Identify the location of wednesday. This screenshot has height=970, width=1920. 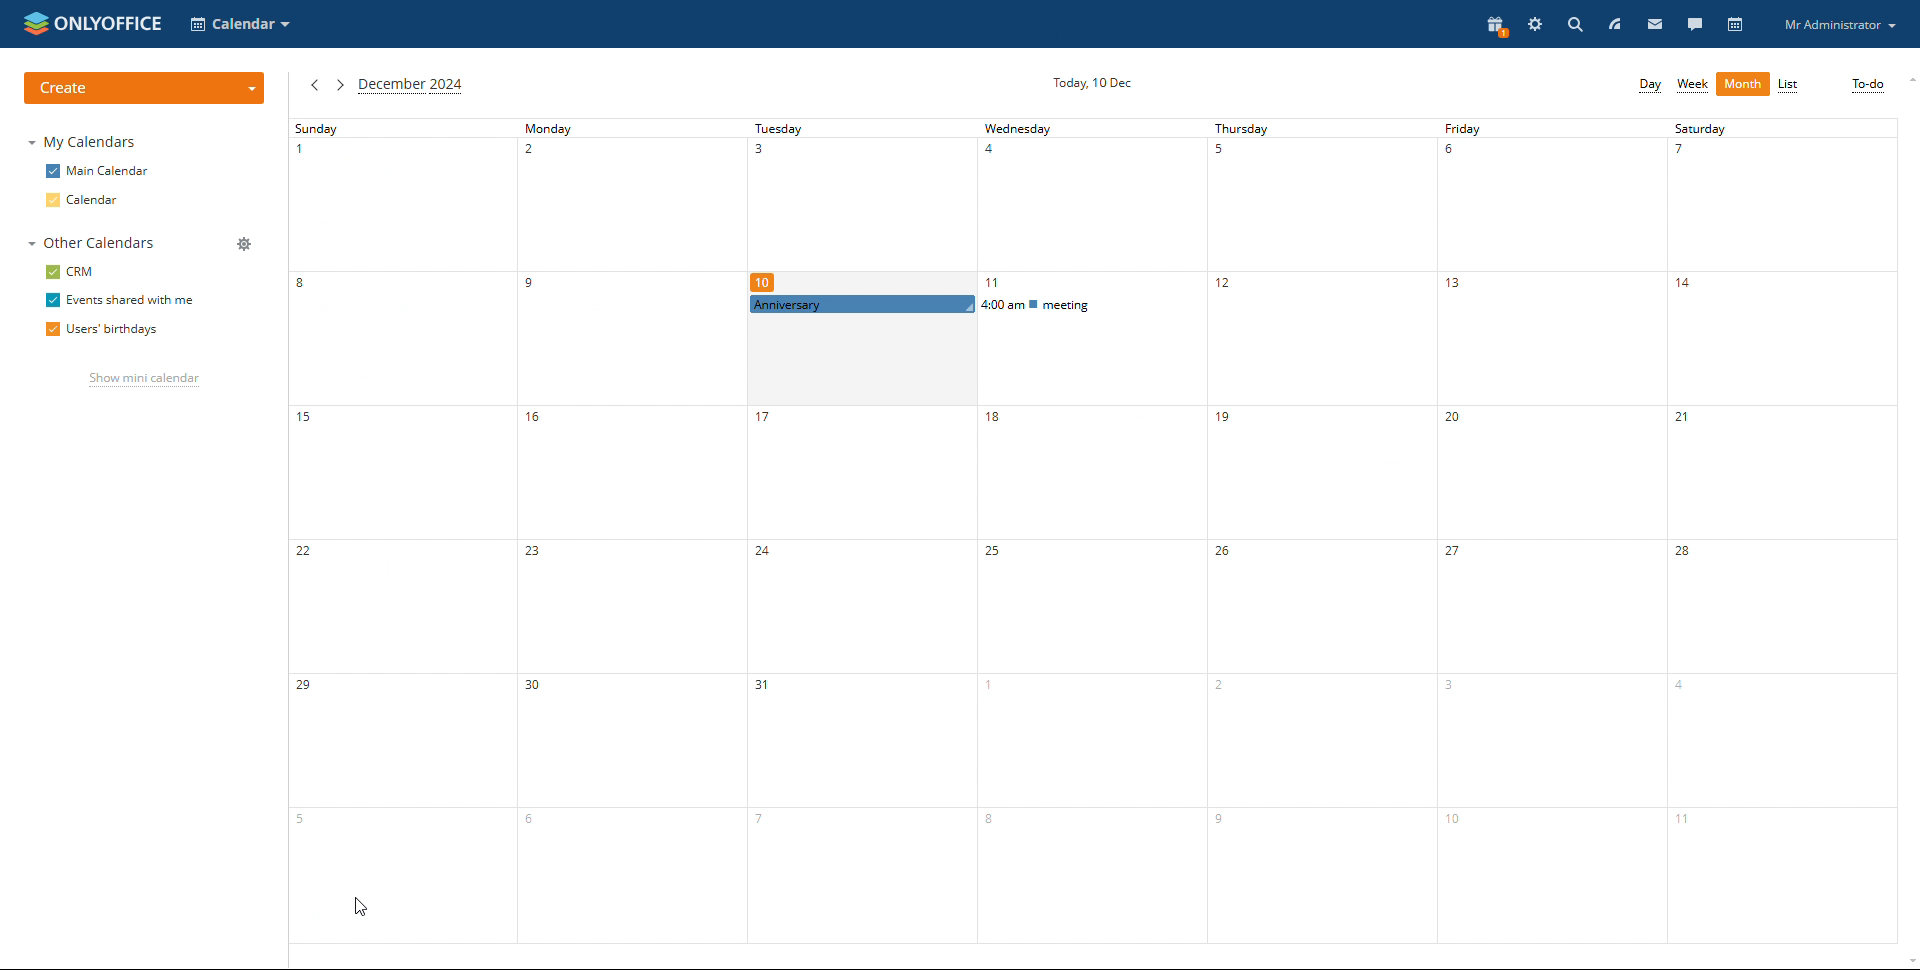
(1091, 632).